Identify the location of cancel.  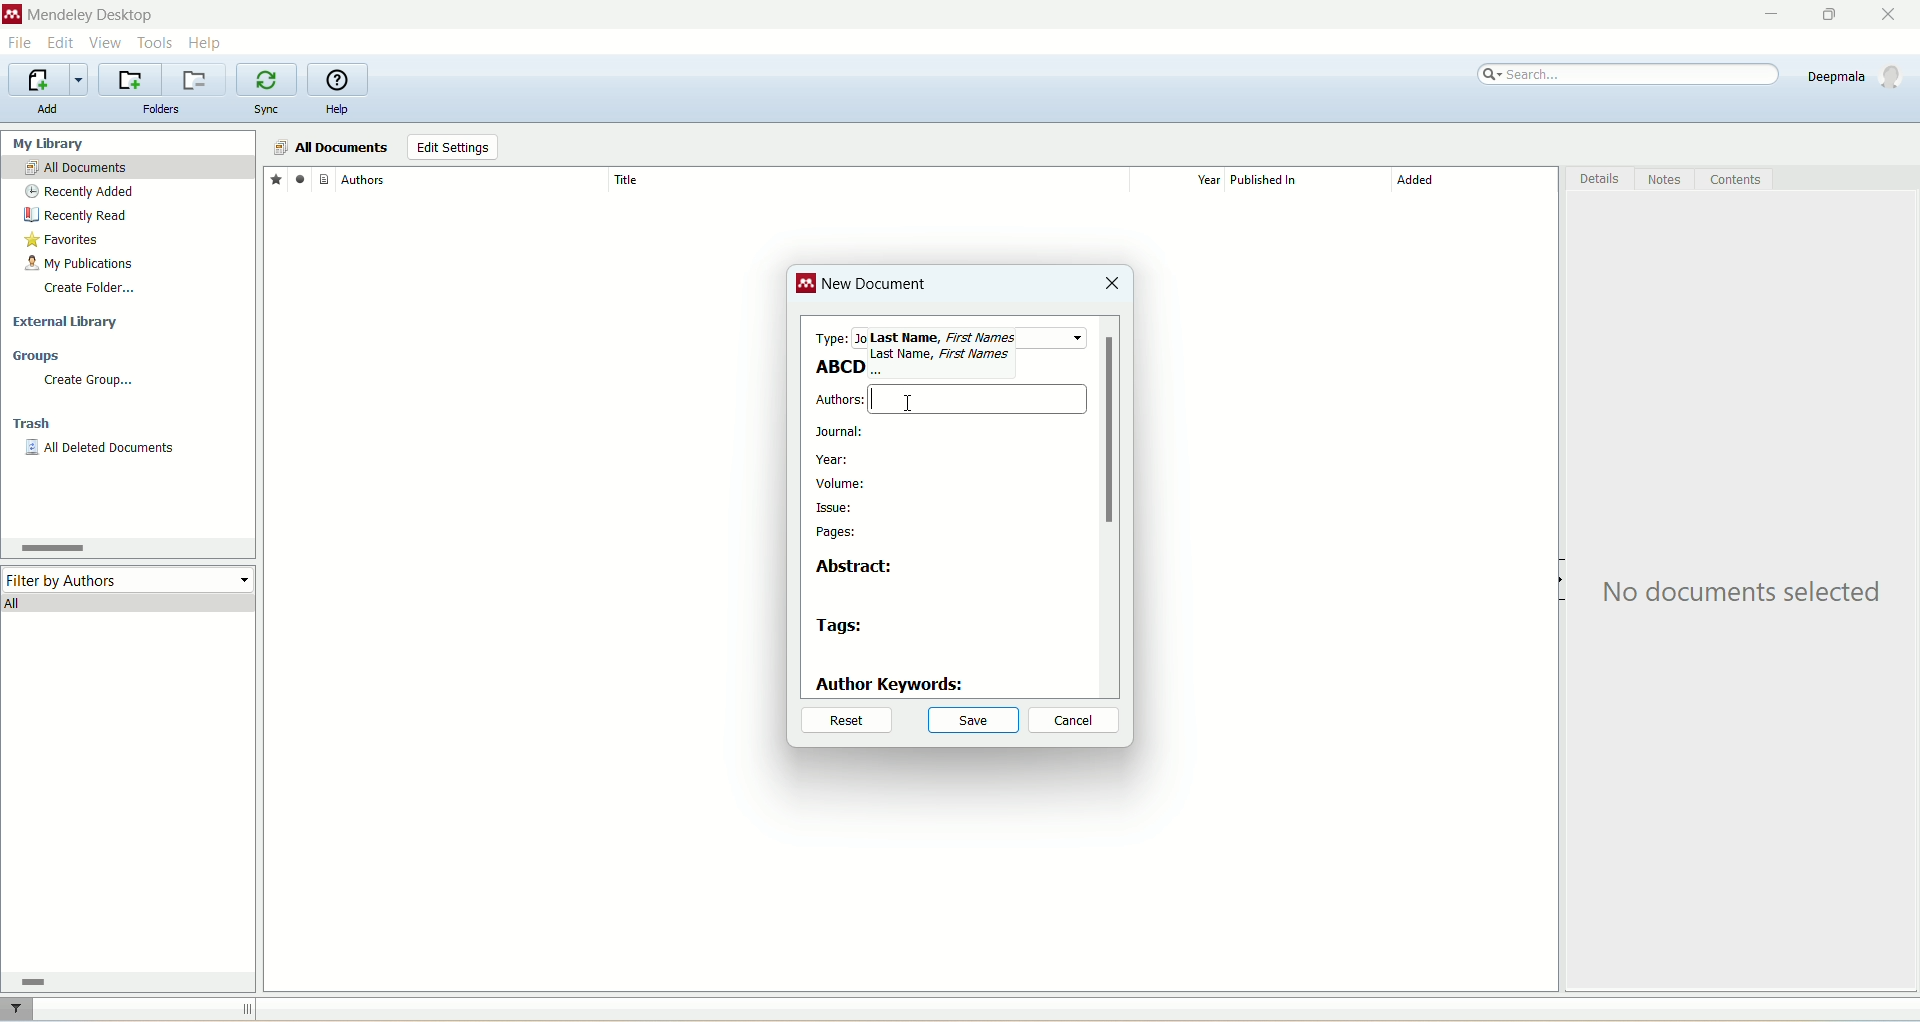
(1075, 721).